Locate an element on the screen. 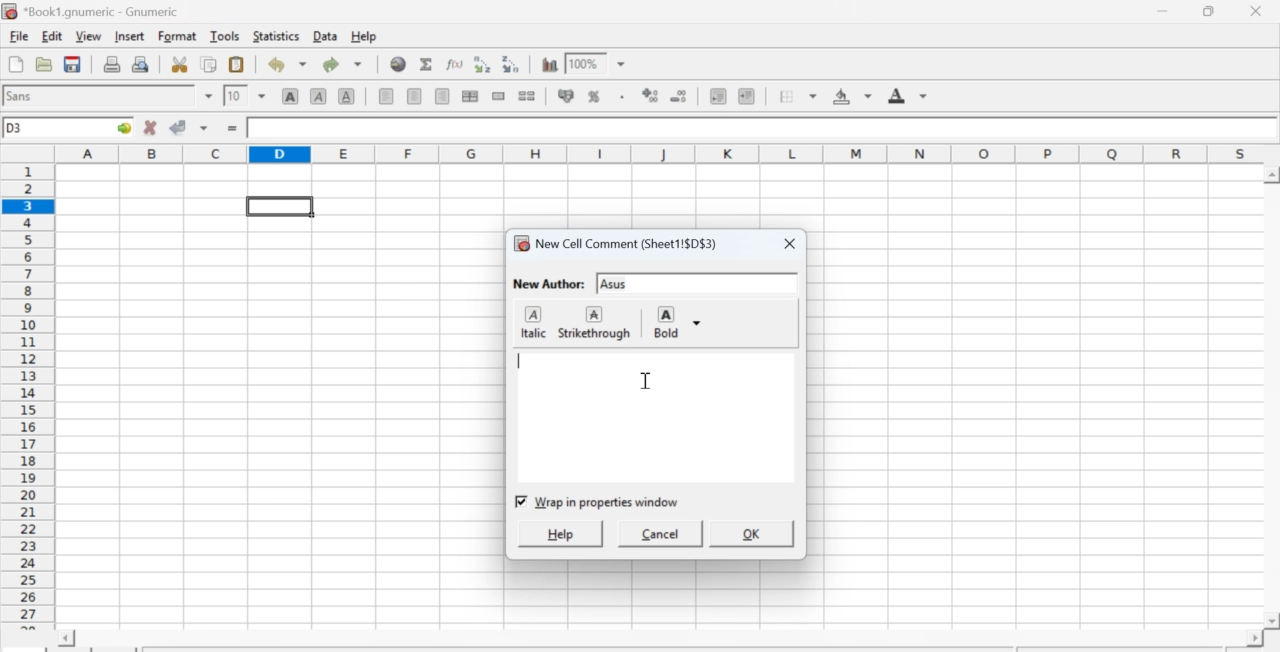 The image size is (1280, 652). Split cells is located at coordinates (526, 96).